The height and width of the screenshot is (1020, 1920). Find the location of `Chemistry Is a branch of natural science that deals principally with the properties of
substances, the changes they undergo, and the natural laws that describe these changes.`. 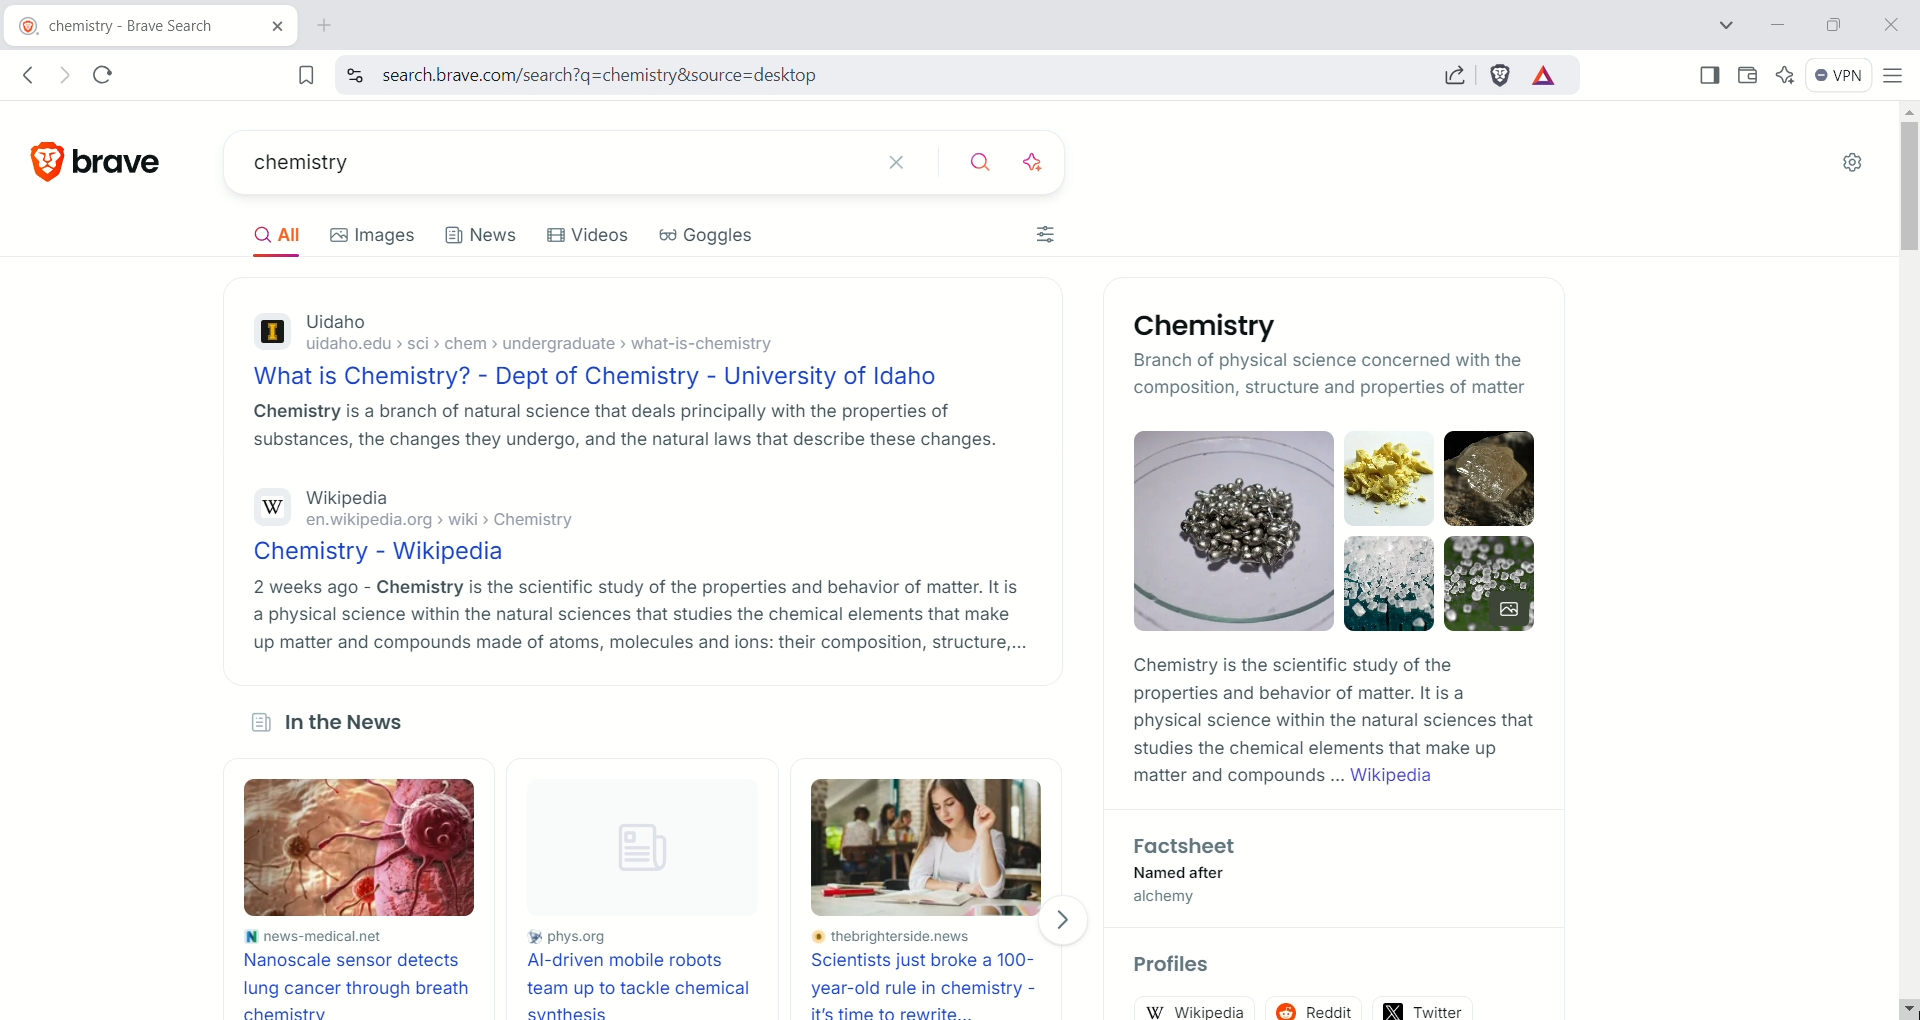

Chemistry Is a branch of natural science that deals principally with the properties of
substances, the changes they undergo, and the natural laws that describe these changes. is located at coordinates (624, 430).